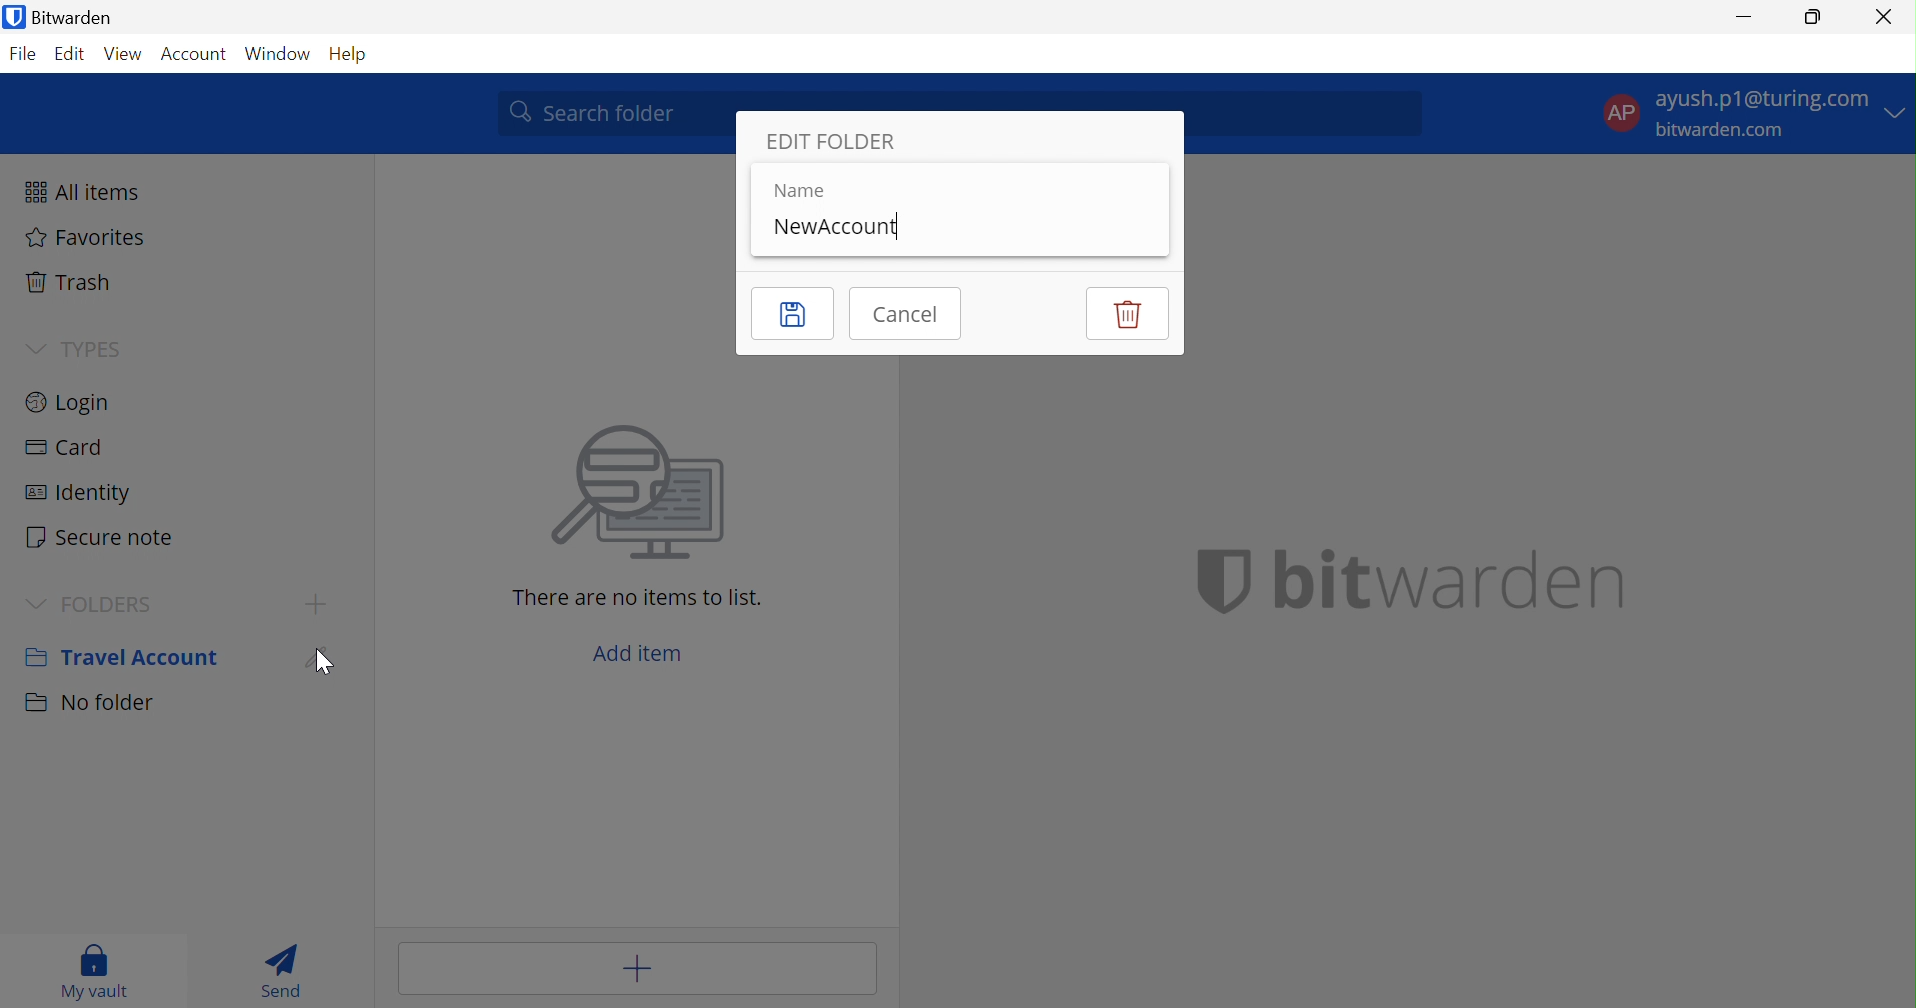 This screenshot has height=1008, width=1916. Describe the element at coordinates (82, 492) in the screenshot. I see `Identity` at that location.